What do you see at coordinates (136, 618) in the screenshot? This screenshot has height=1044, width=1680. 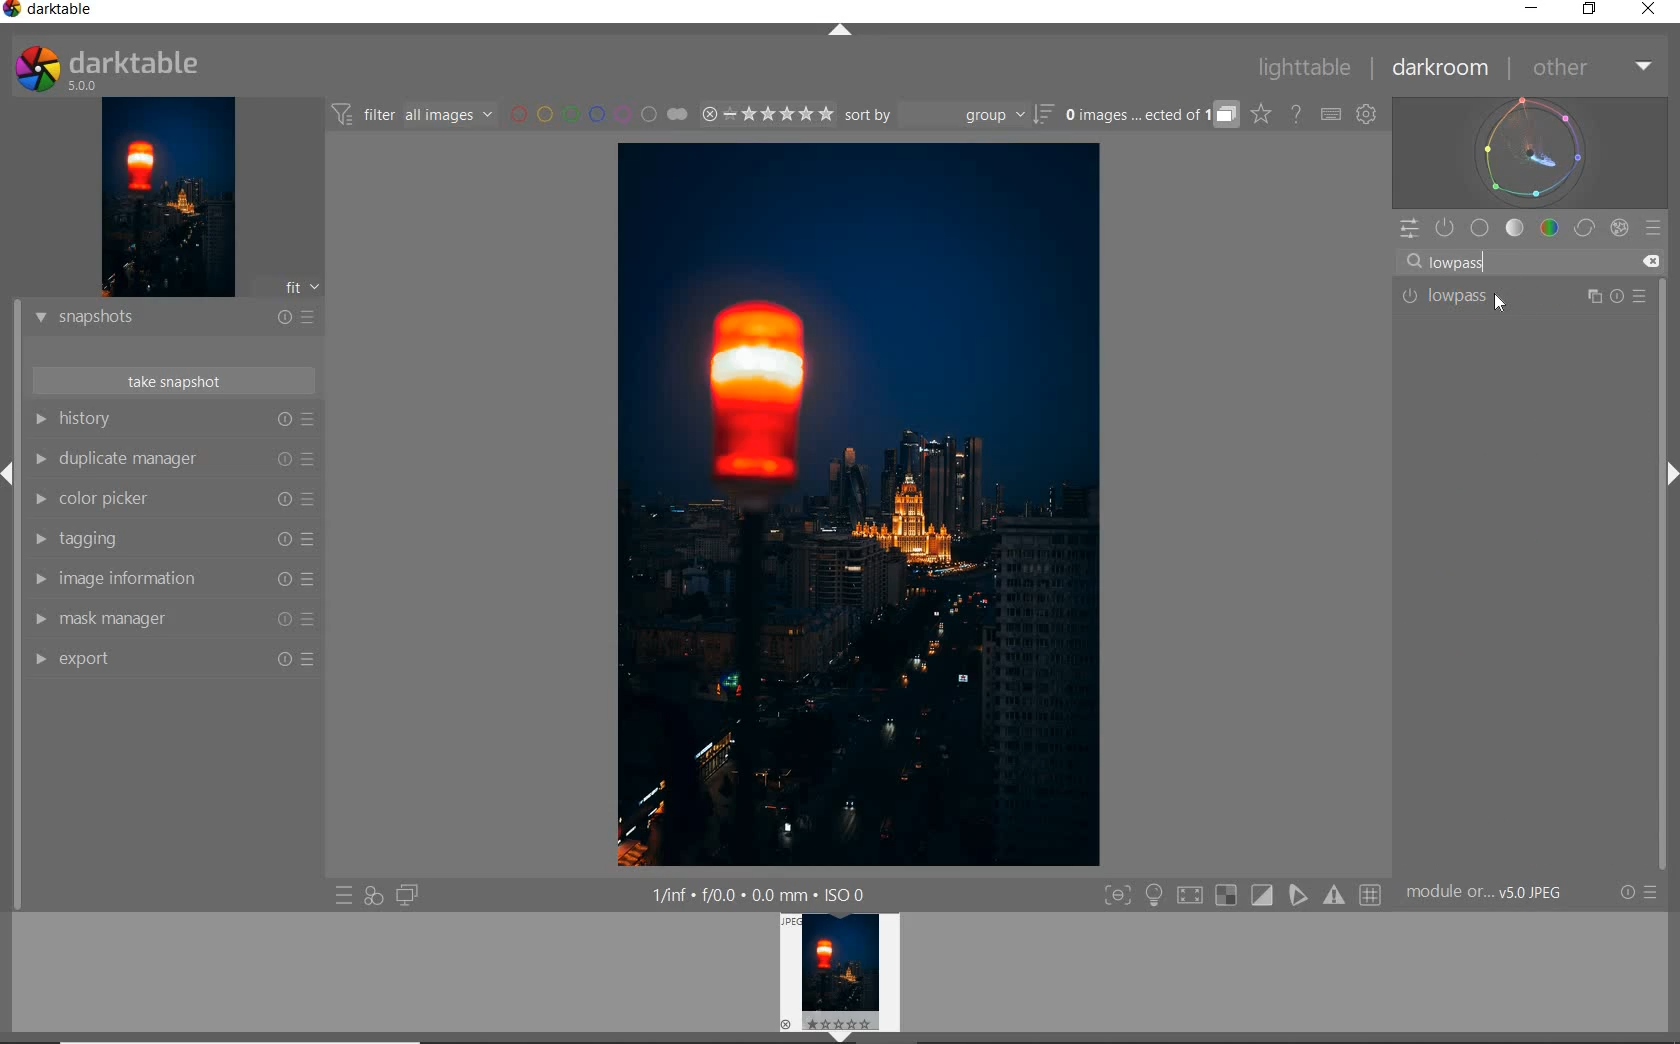 I see `MASK MANAGER` at bounding box center [136, 618].